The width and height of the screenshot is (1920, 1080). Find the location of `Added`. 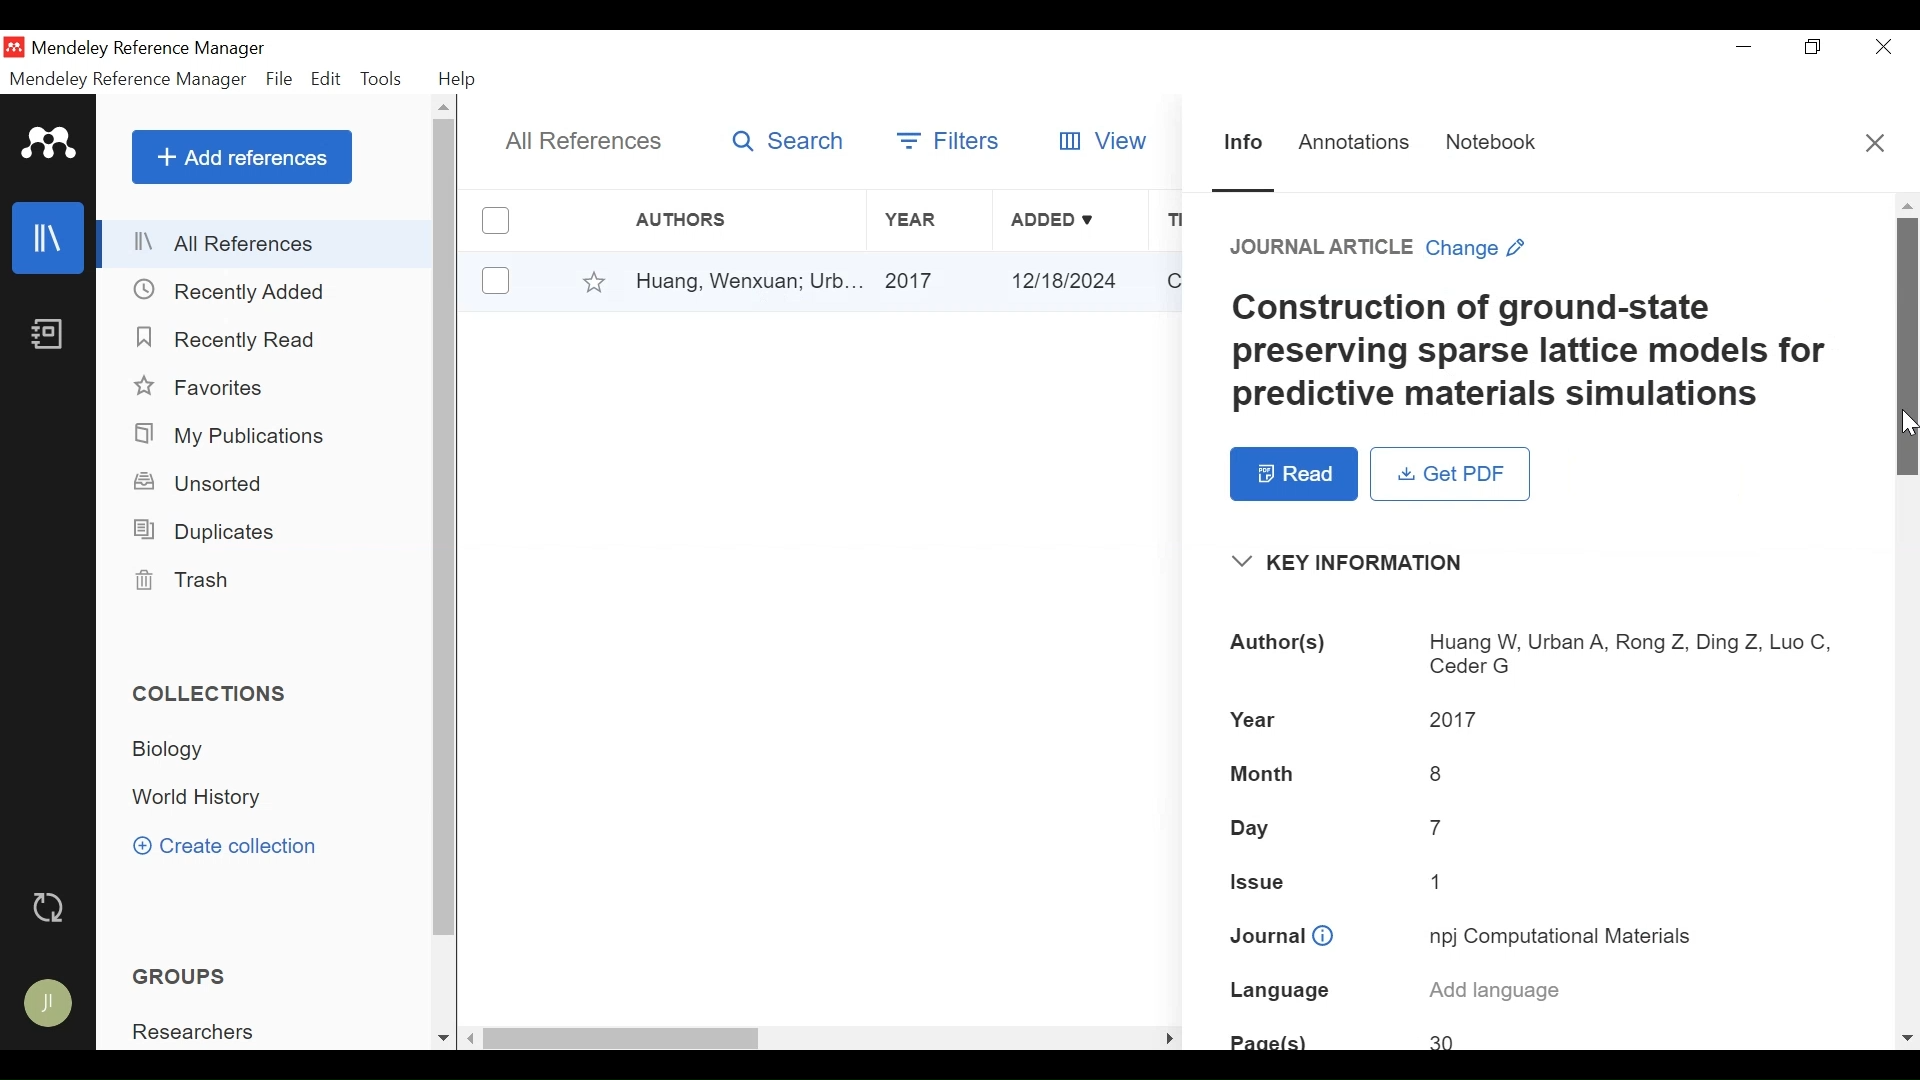

Added is located at coordinates (1070, 220).